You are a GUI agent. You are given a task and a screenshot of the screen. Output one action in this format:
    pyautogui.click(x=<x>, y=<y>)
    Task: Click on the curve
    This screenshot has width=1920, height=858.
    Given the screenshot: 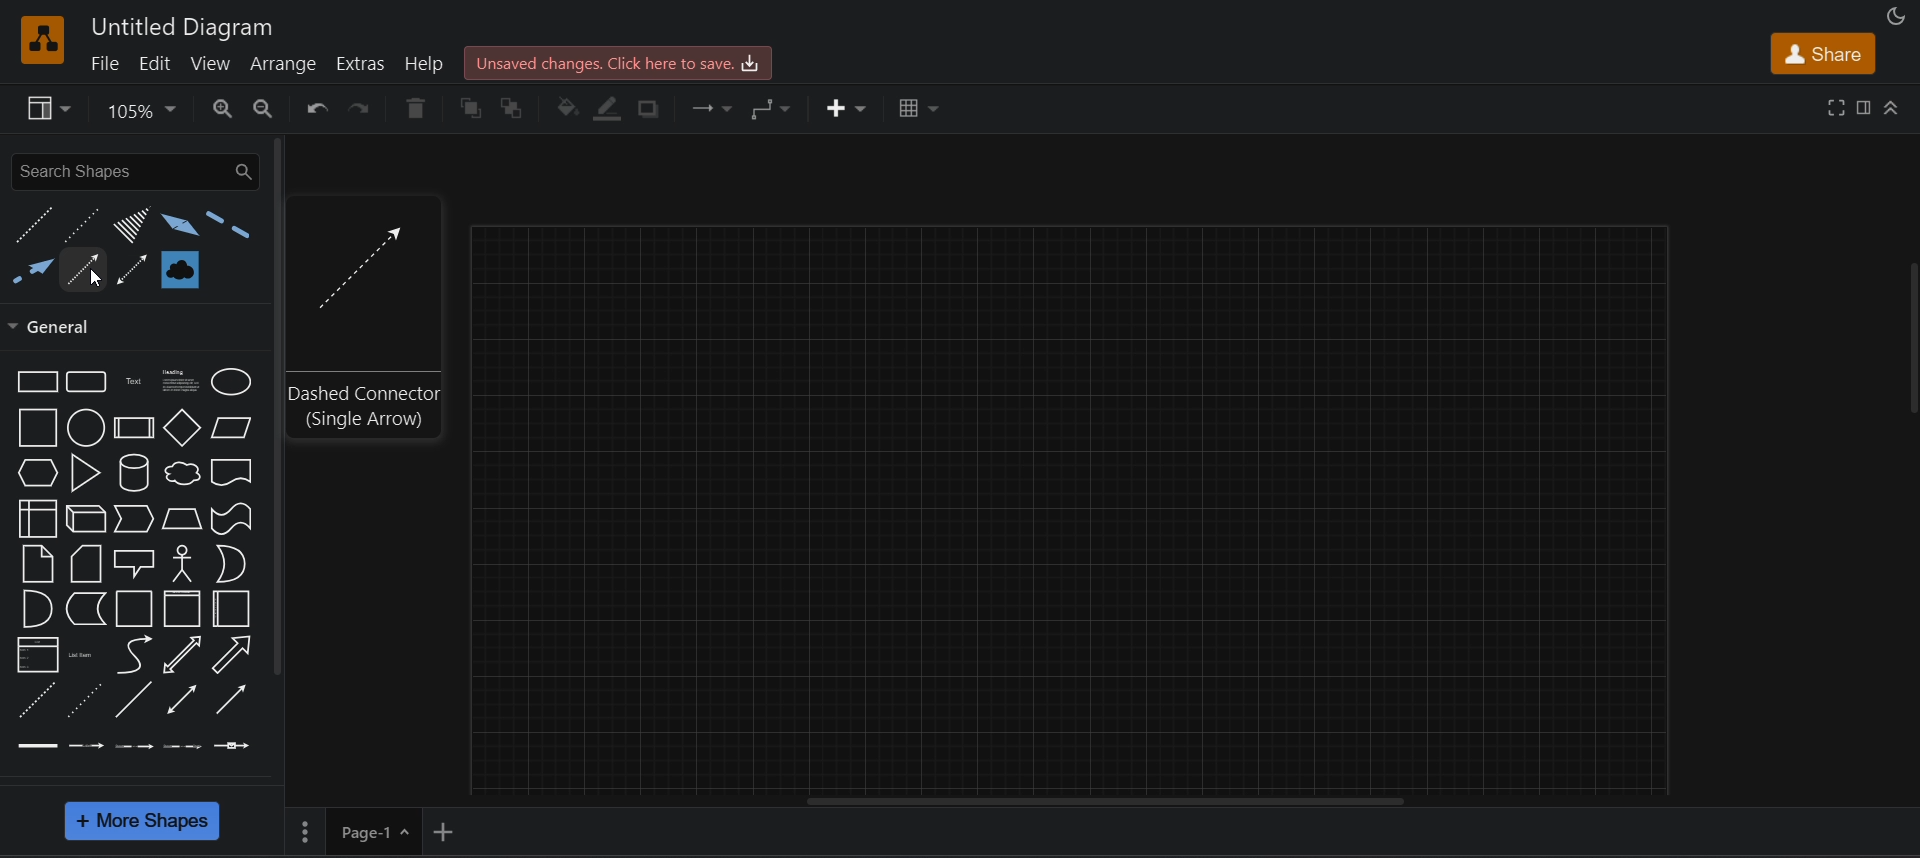 What is the action you would take?
    pyautogui.click(x=136, y=655)
    